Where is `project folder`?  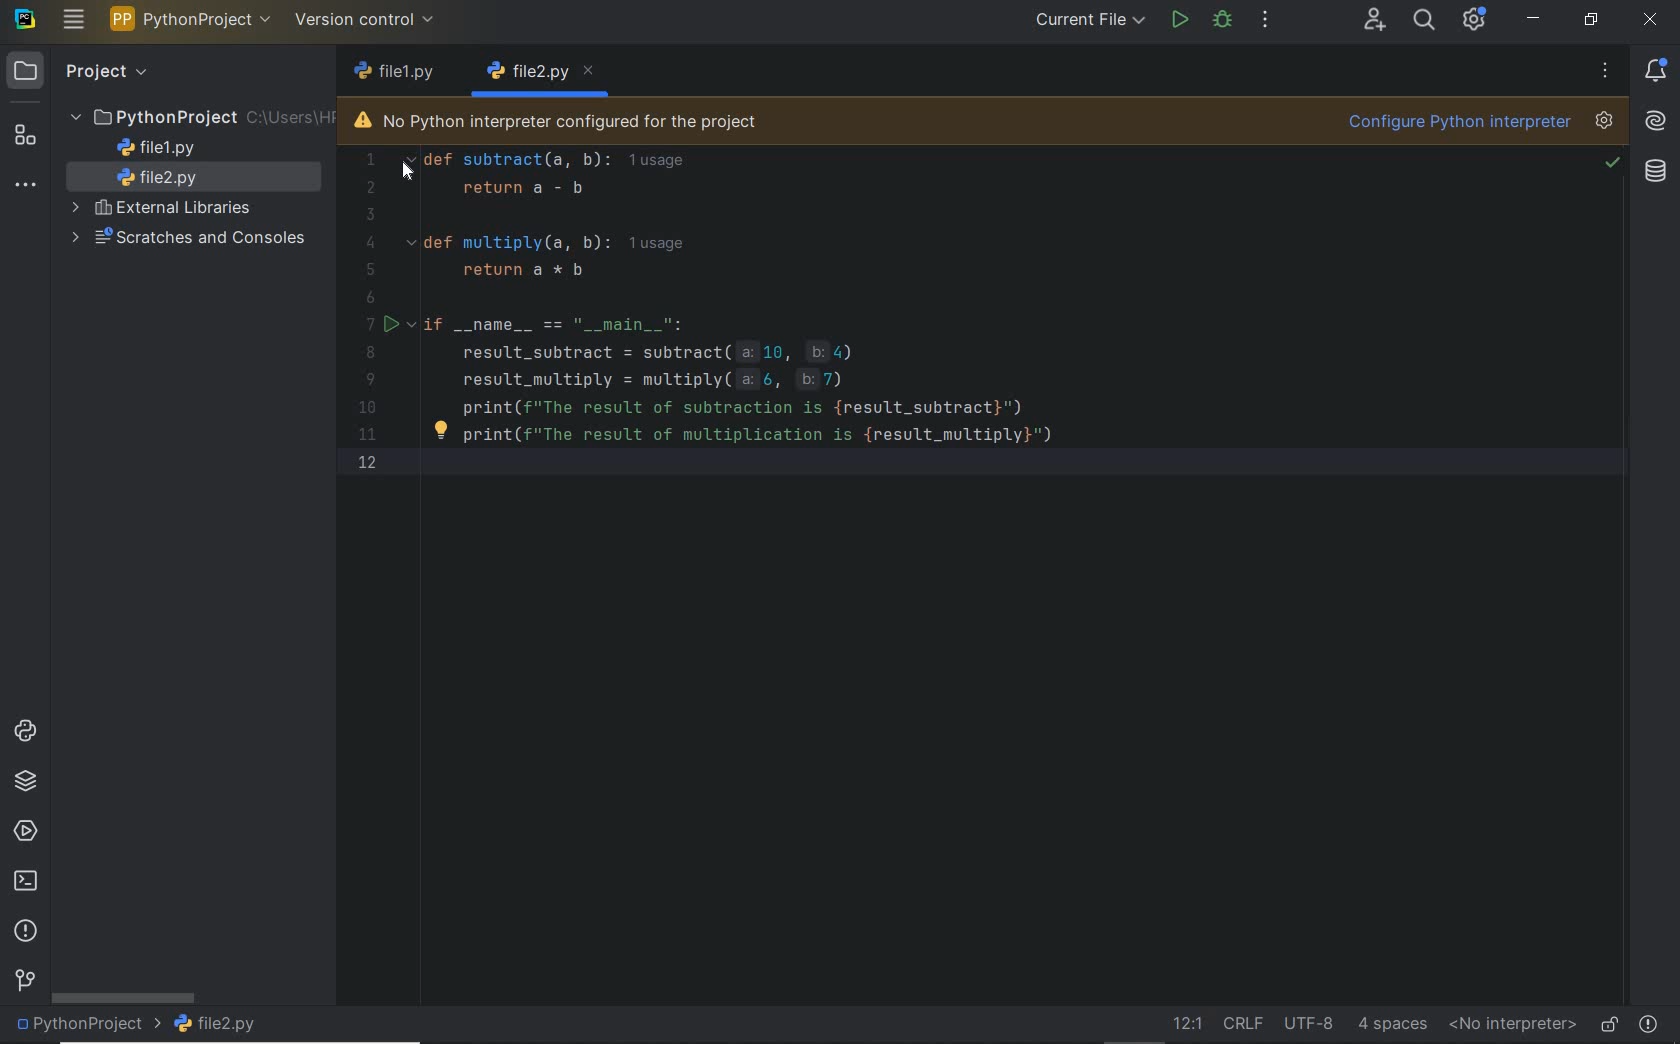
project folder is located at coordinates (200, 118).